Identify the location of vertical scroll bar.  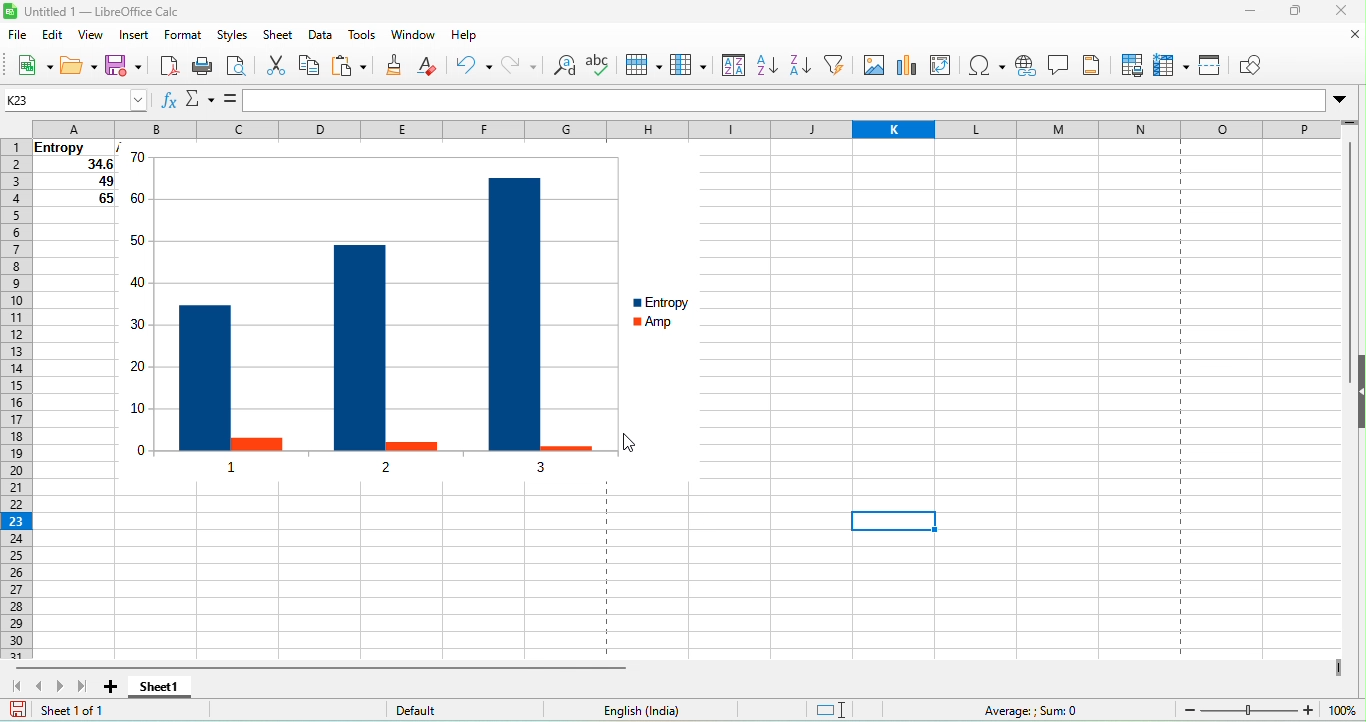
(1349, 266).